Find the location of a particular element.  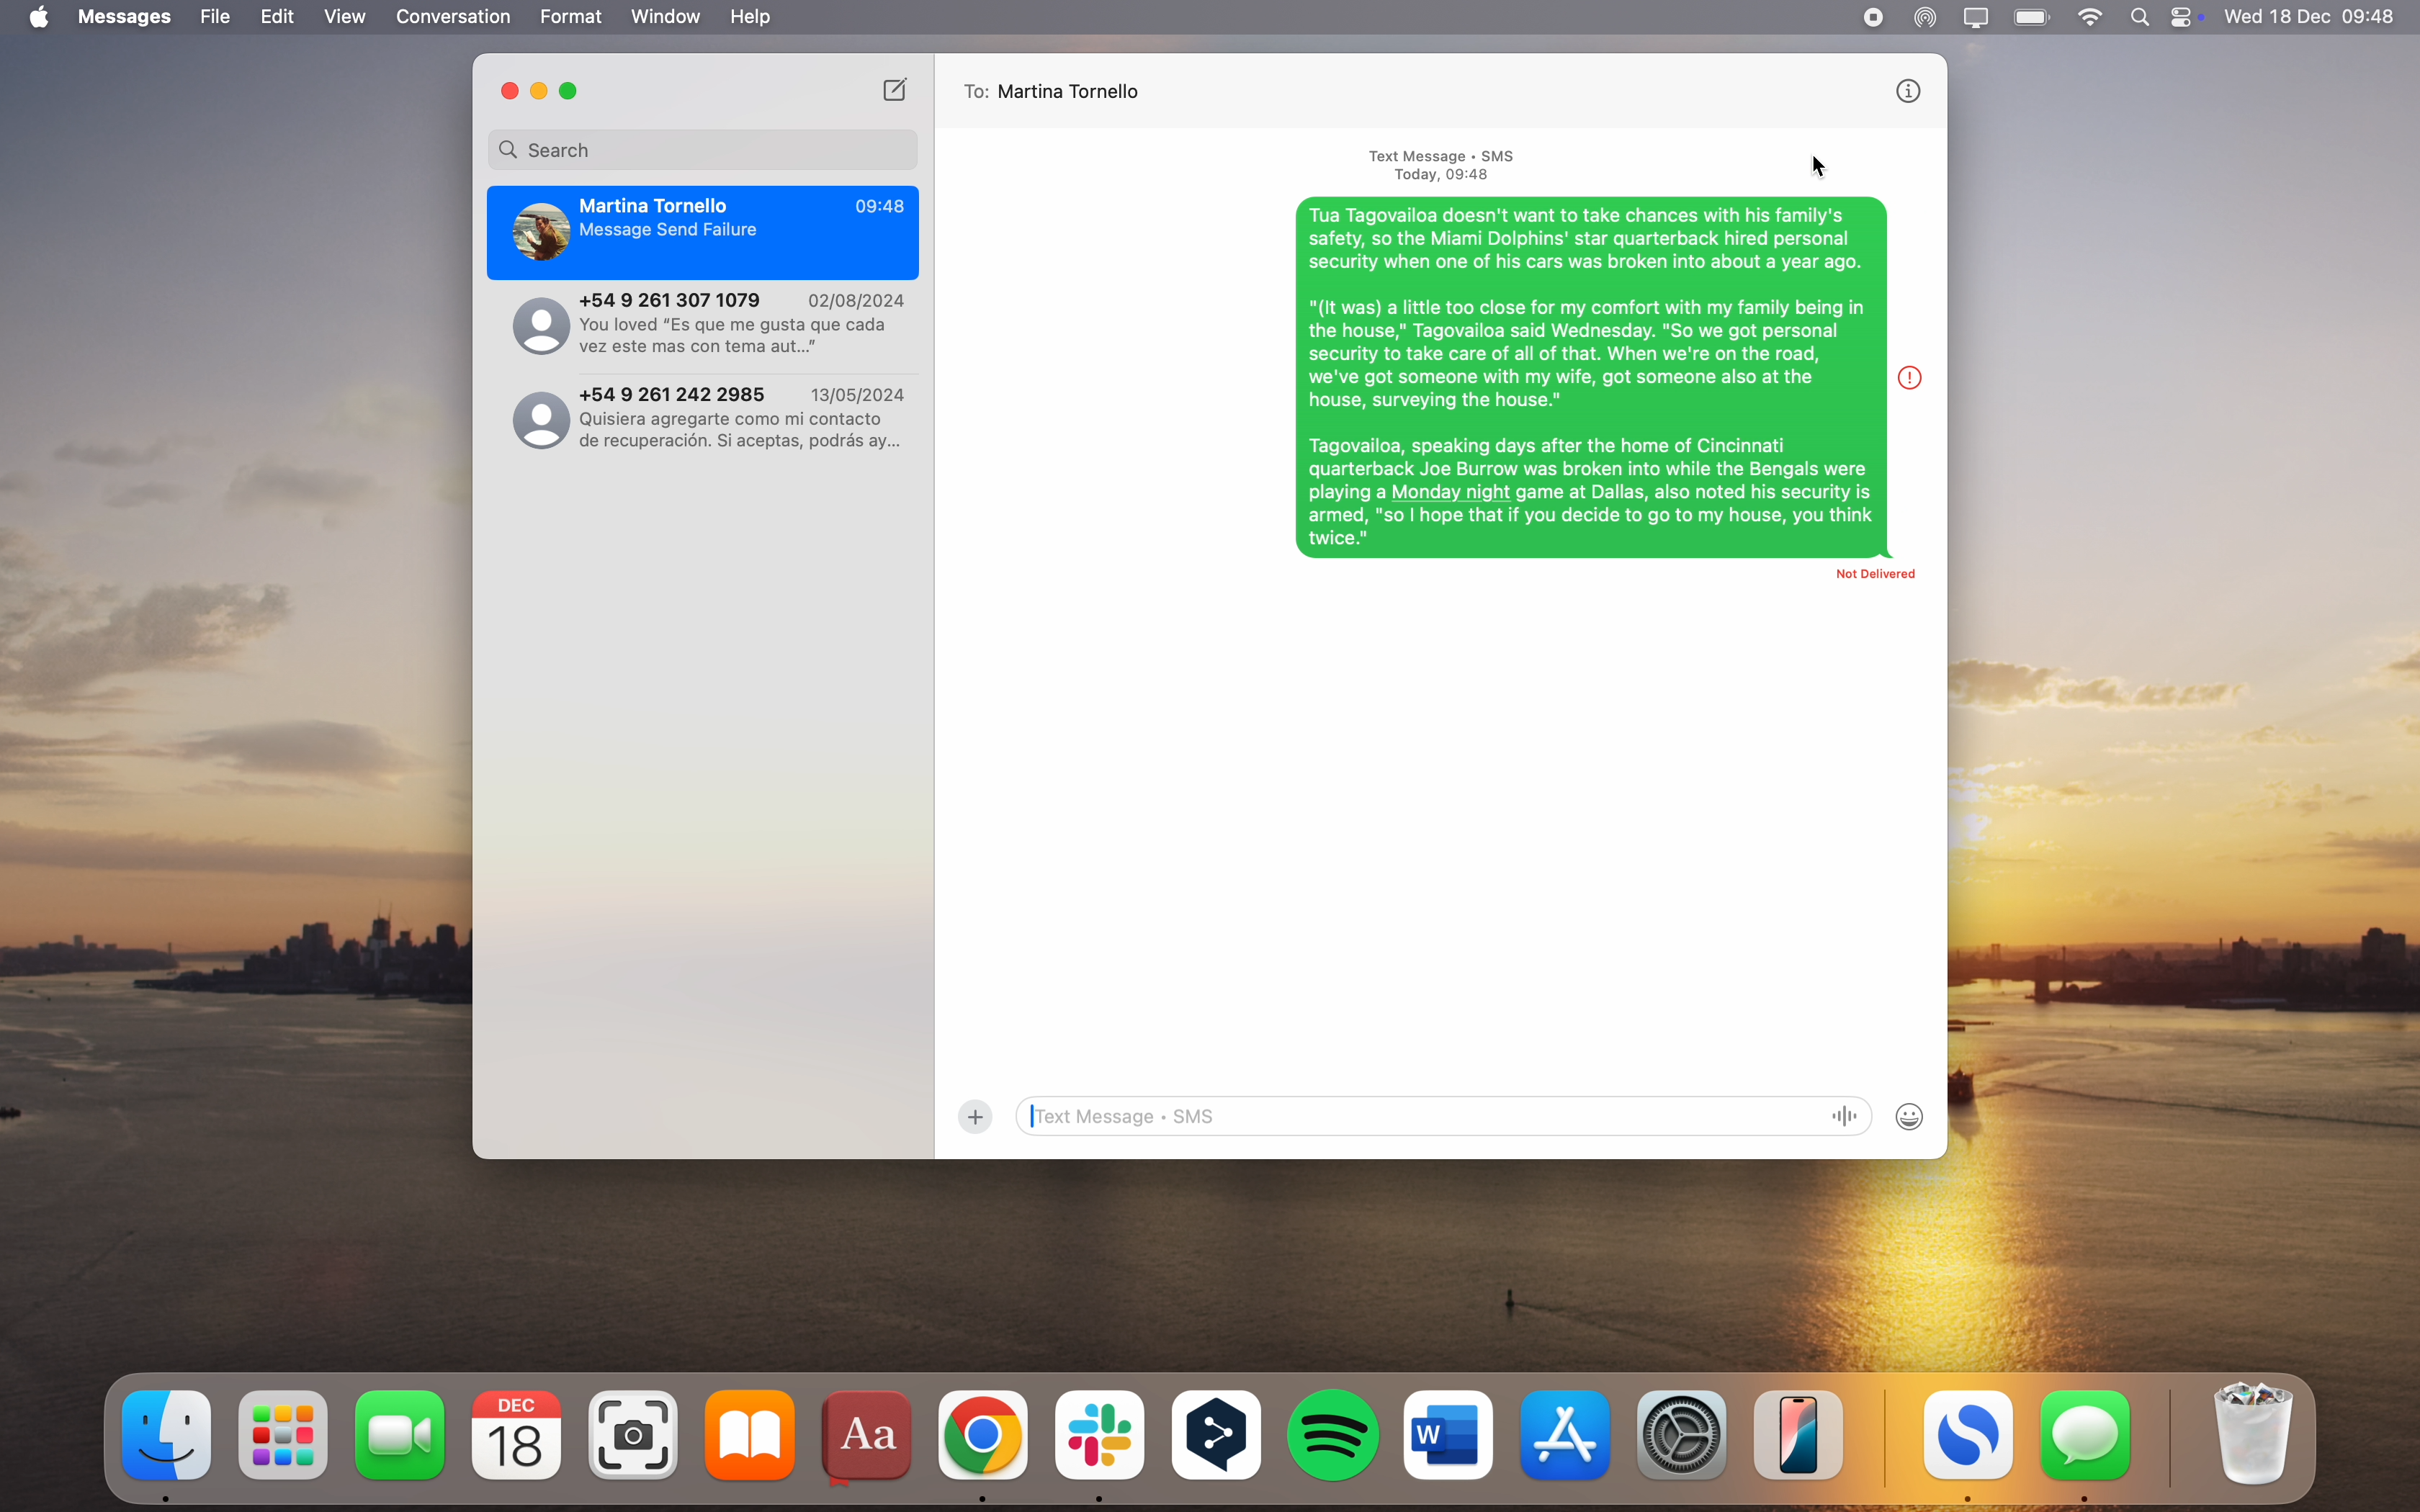

+54 9261242985 is located at coordinates (705, 415).